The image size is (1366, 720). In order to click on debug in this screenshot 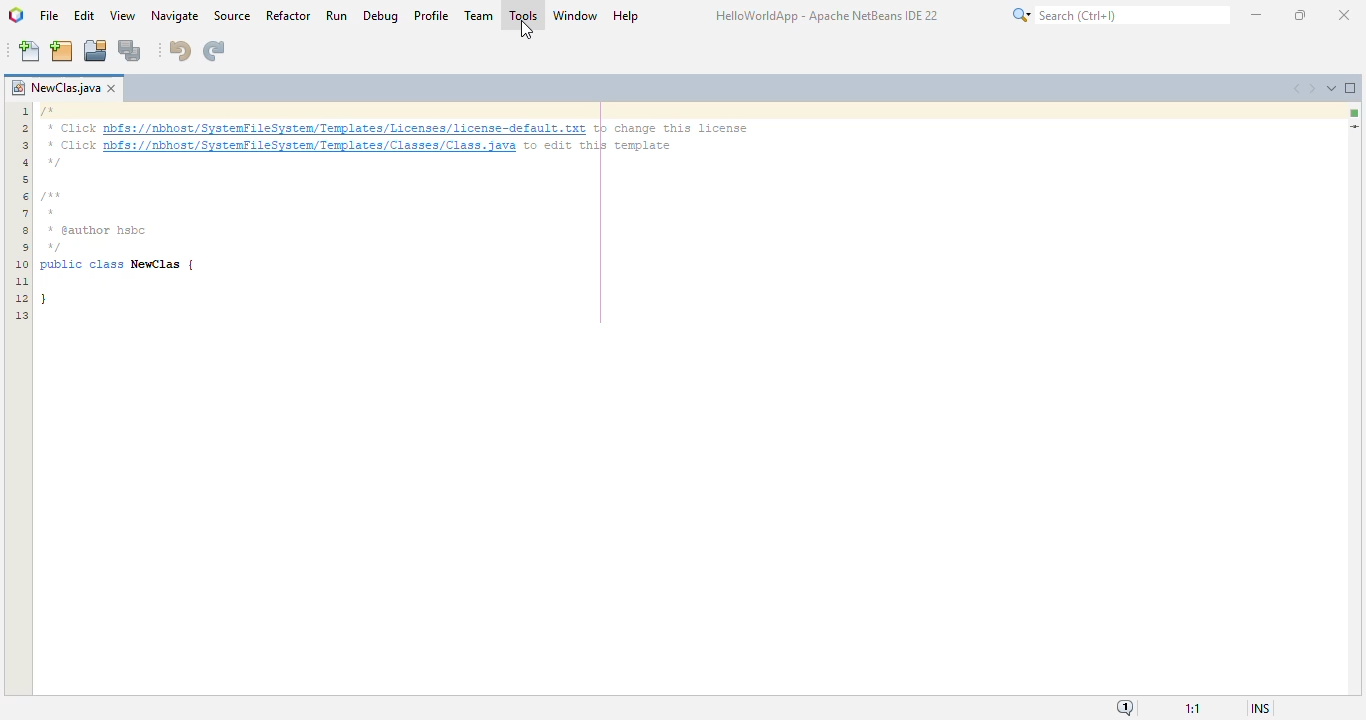, I will do `click(382, 15)`.